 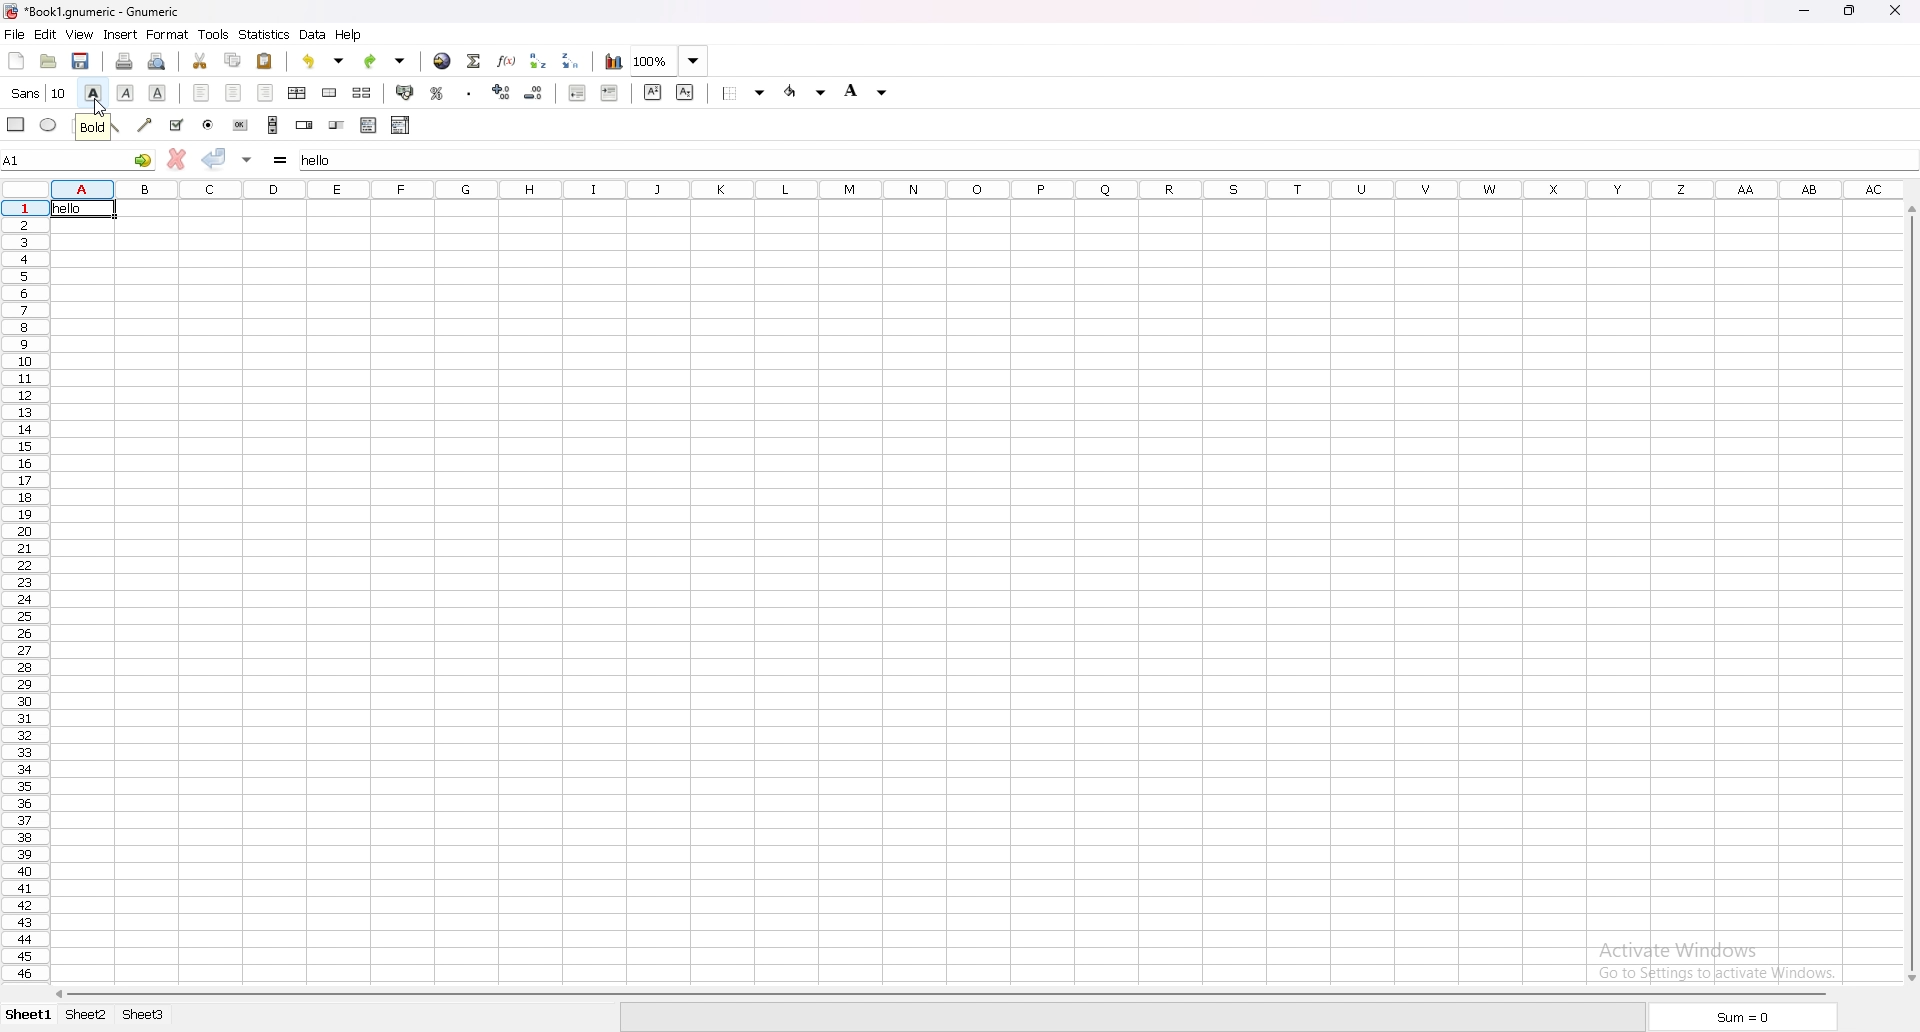 What do you see at coordinates (232, 60) in the screenshot?
I see `copy` at bounding box center [232, 60].